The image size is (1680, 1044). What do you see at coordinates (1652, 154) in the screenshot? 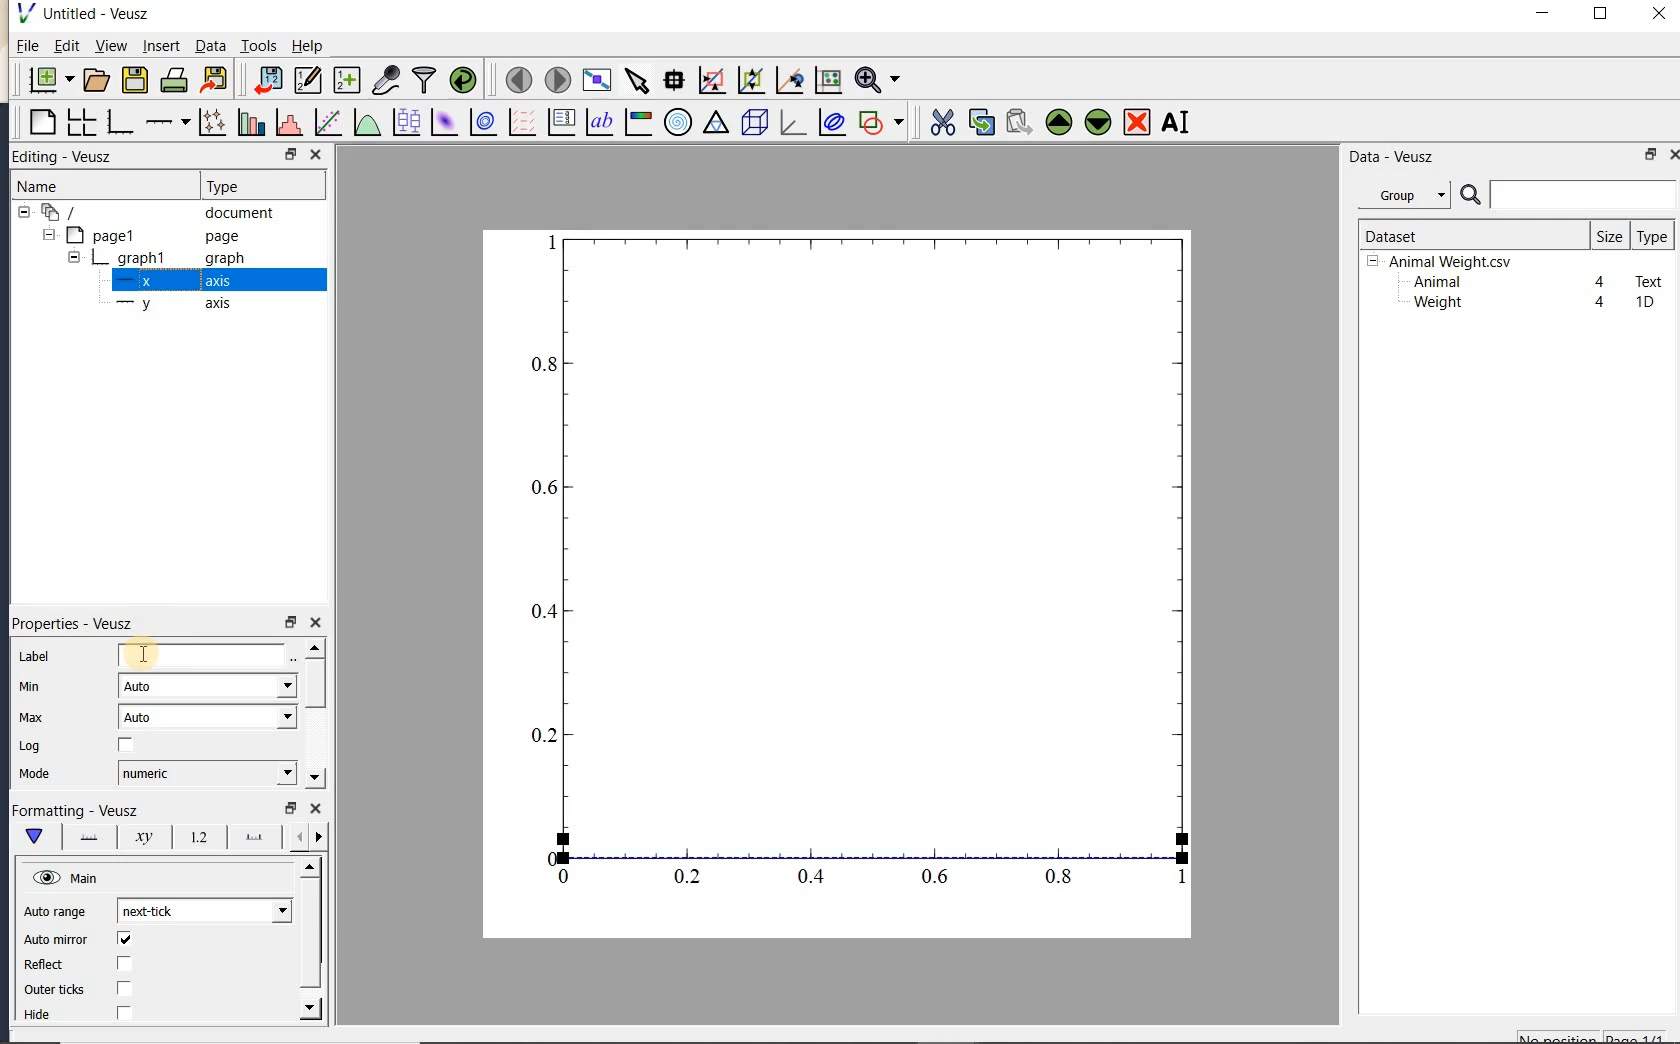
I see `restore` at bounding box center [1652, 154].